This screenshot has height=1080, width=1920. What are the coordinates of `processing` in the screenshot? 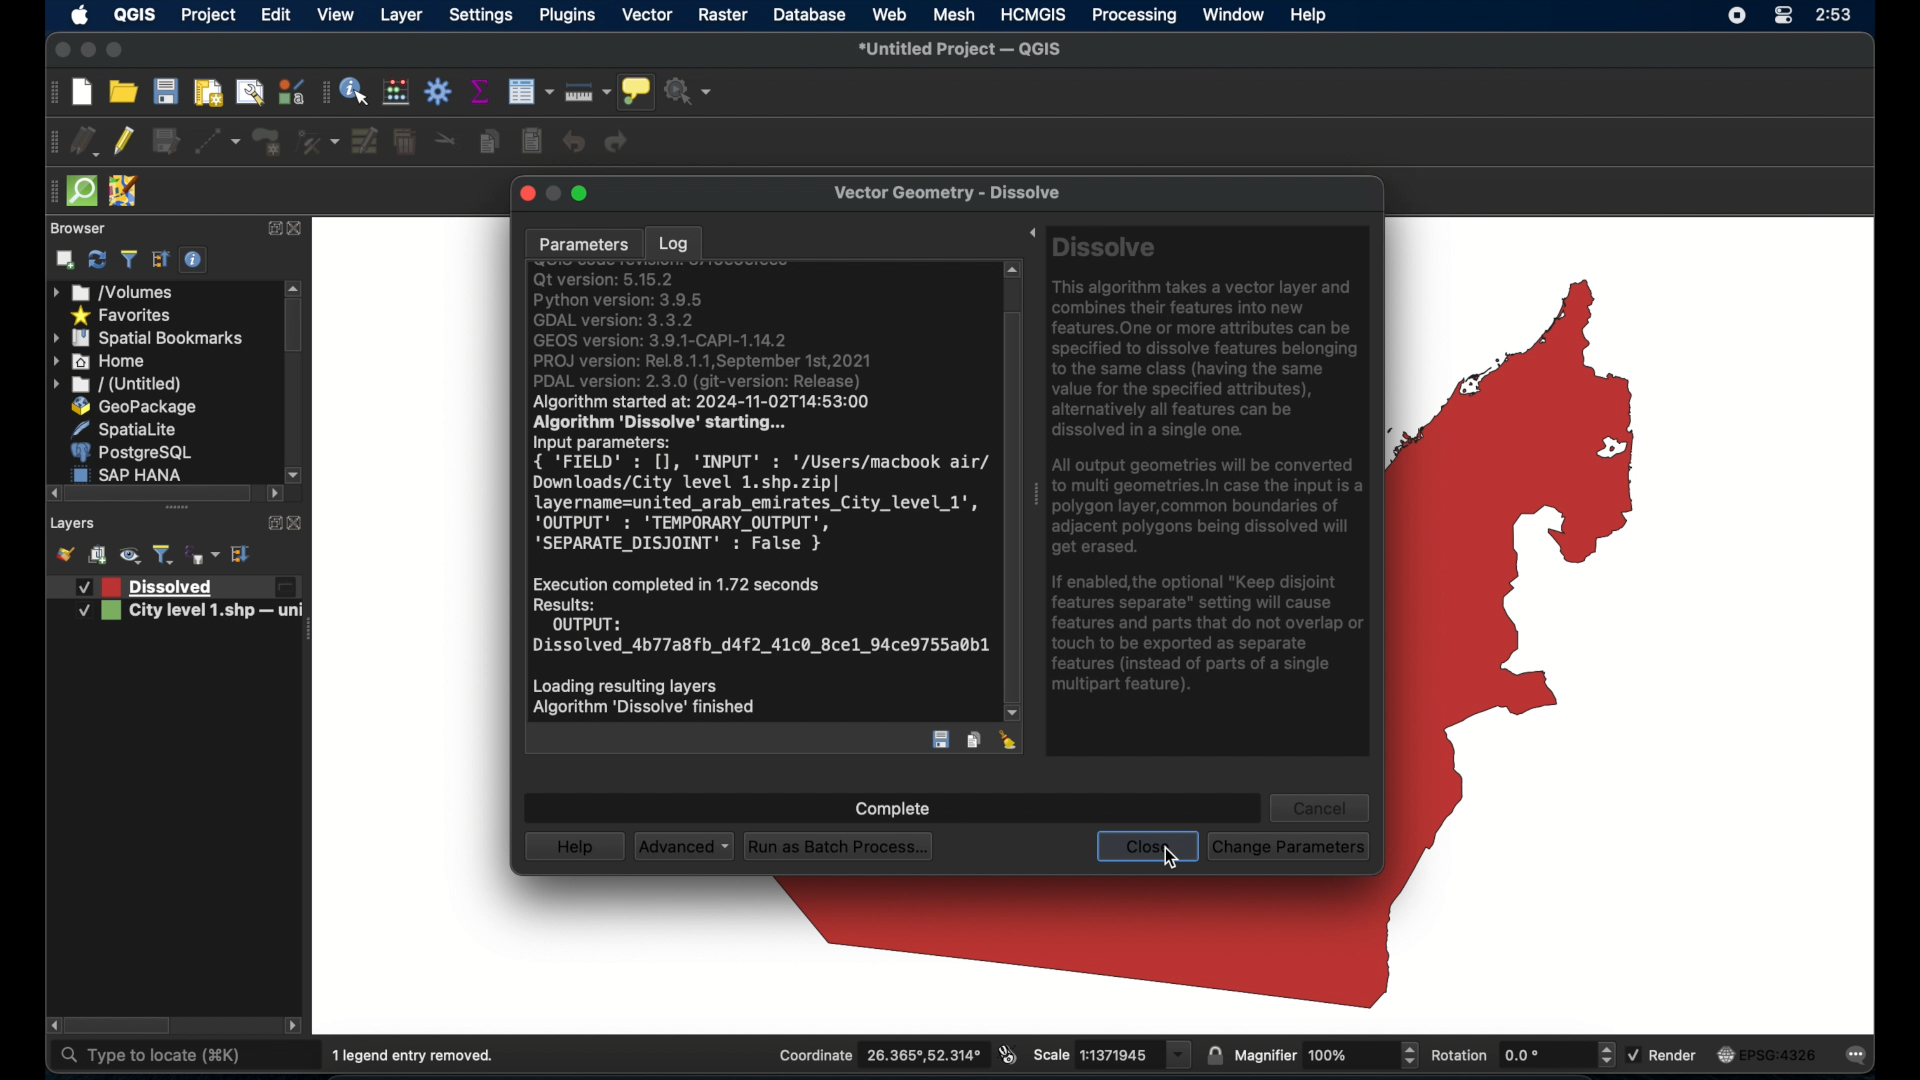 It's located at (1133, 16).